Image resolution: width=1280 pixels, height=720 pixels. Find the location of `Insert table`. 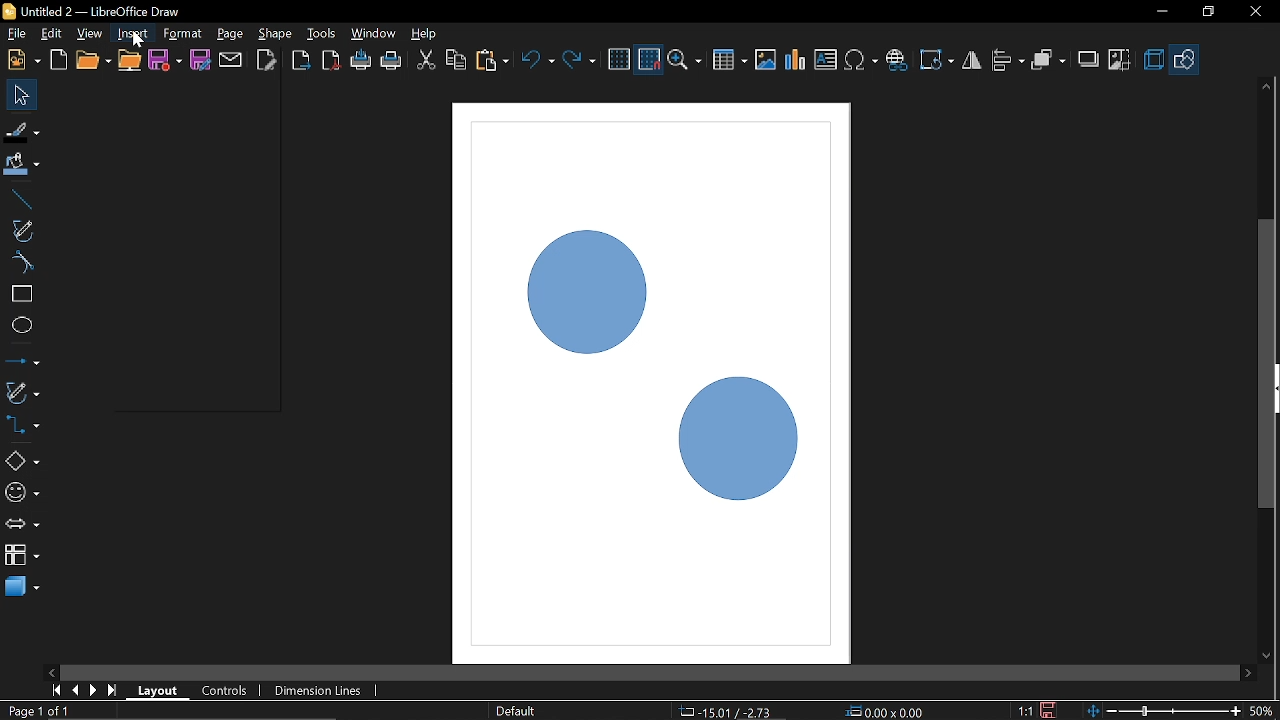

Insert table is located at coordinates (730, 61).